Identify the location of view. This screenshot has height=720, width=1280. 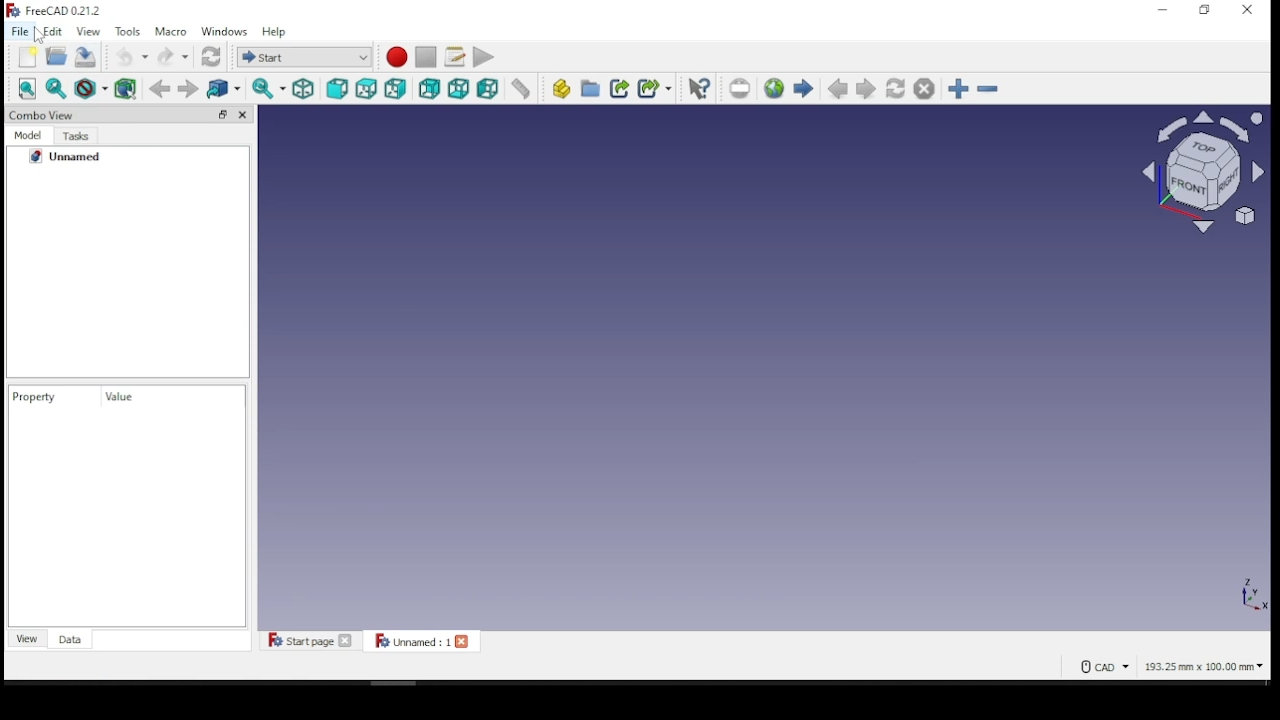
(28, 638).